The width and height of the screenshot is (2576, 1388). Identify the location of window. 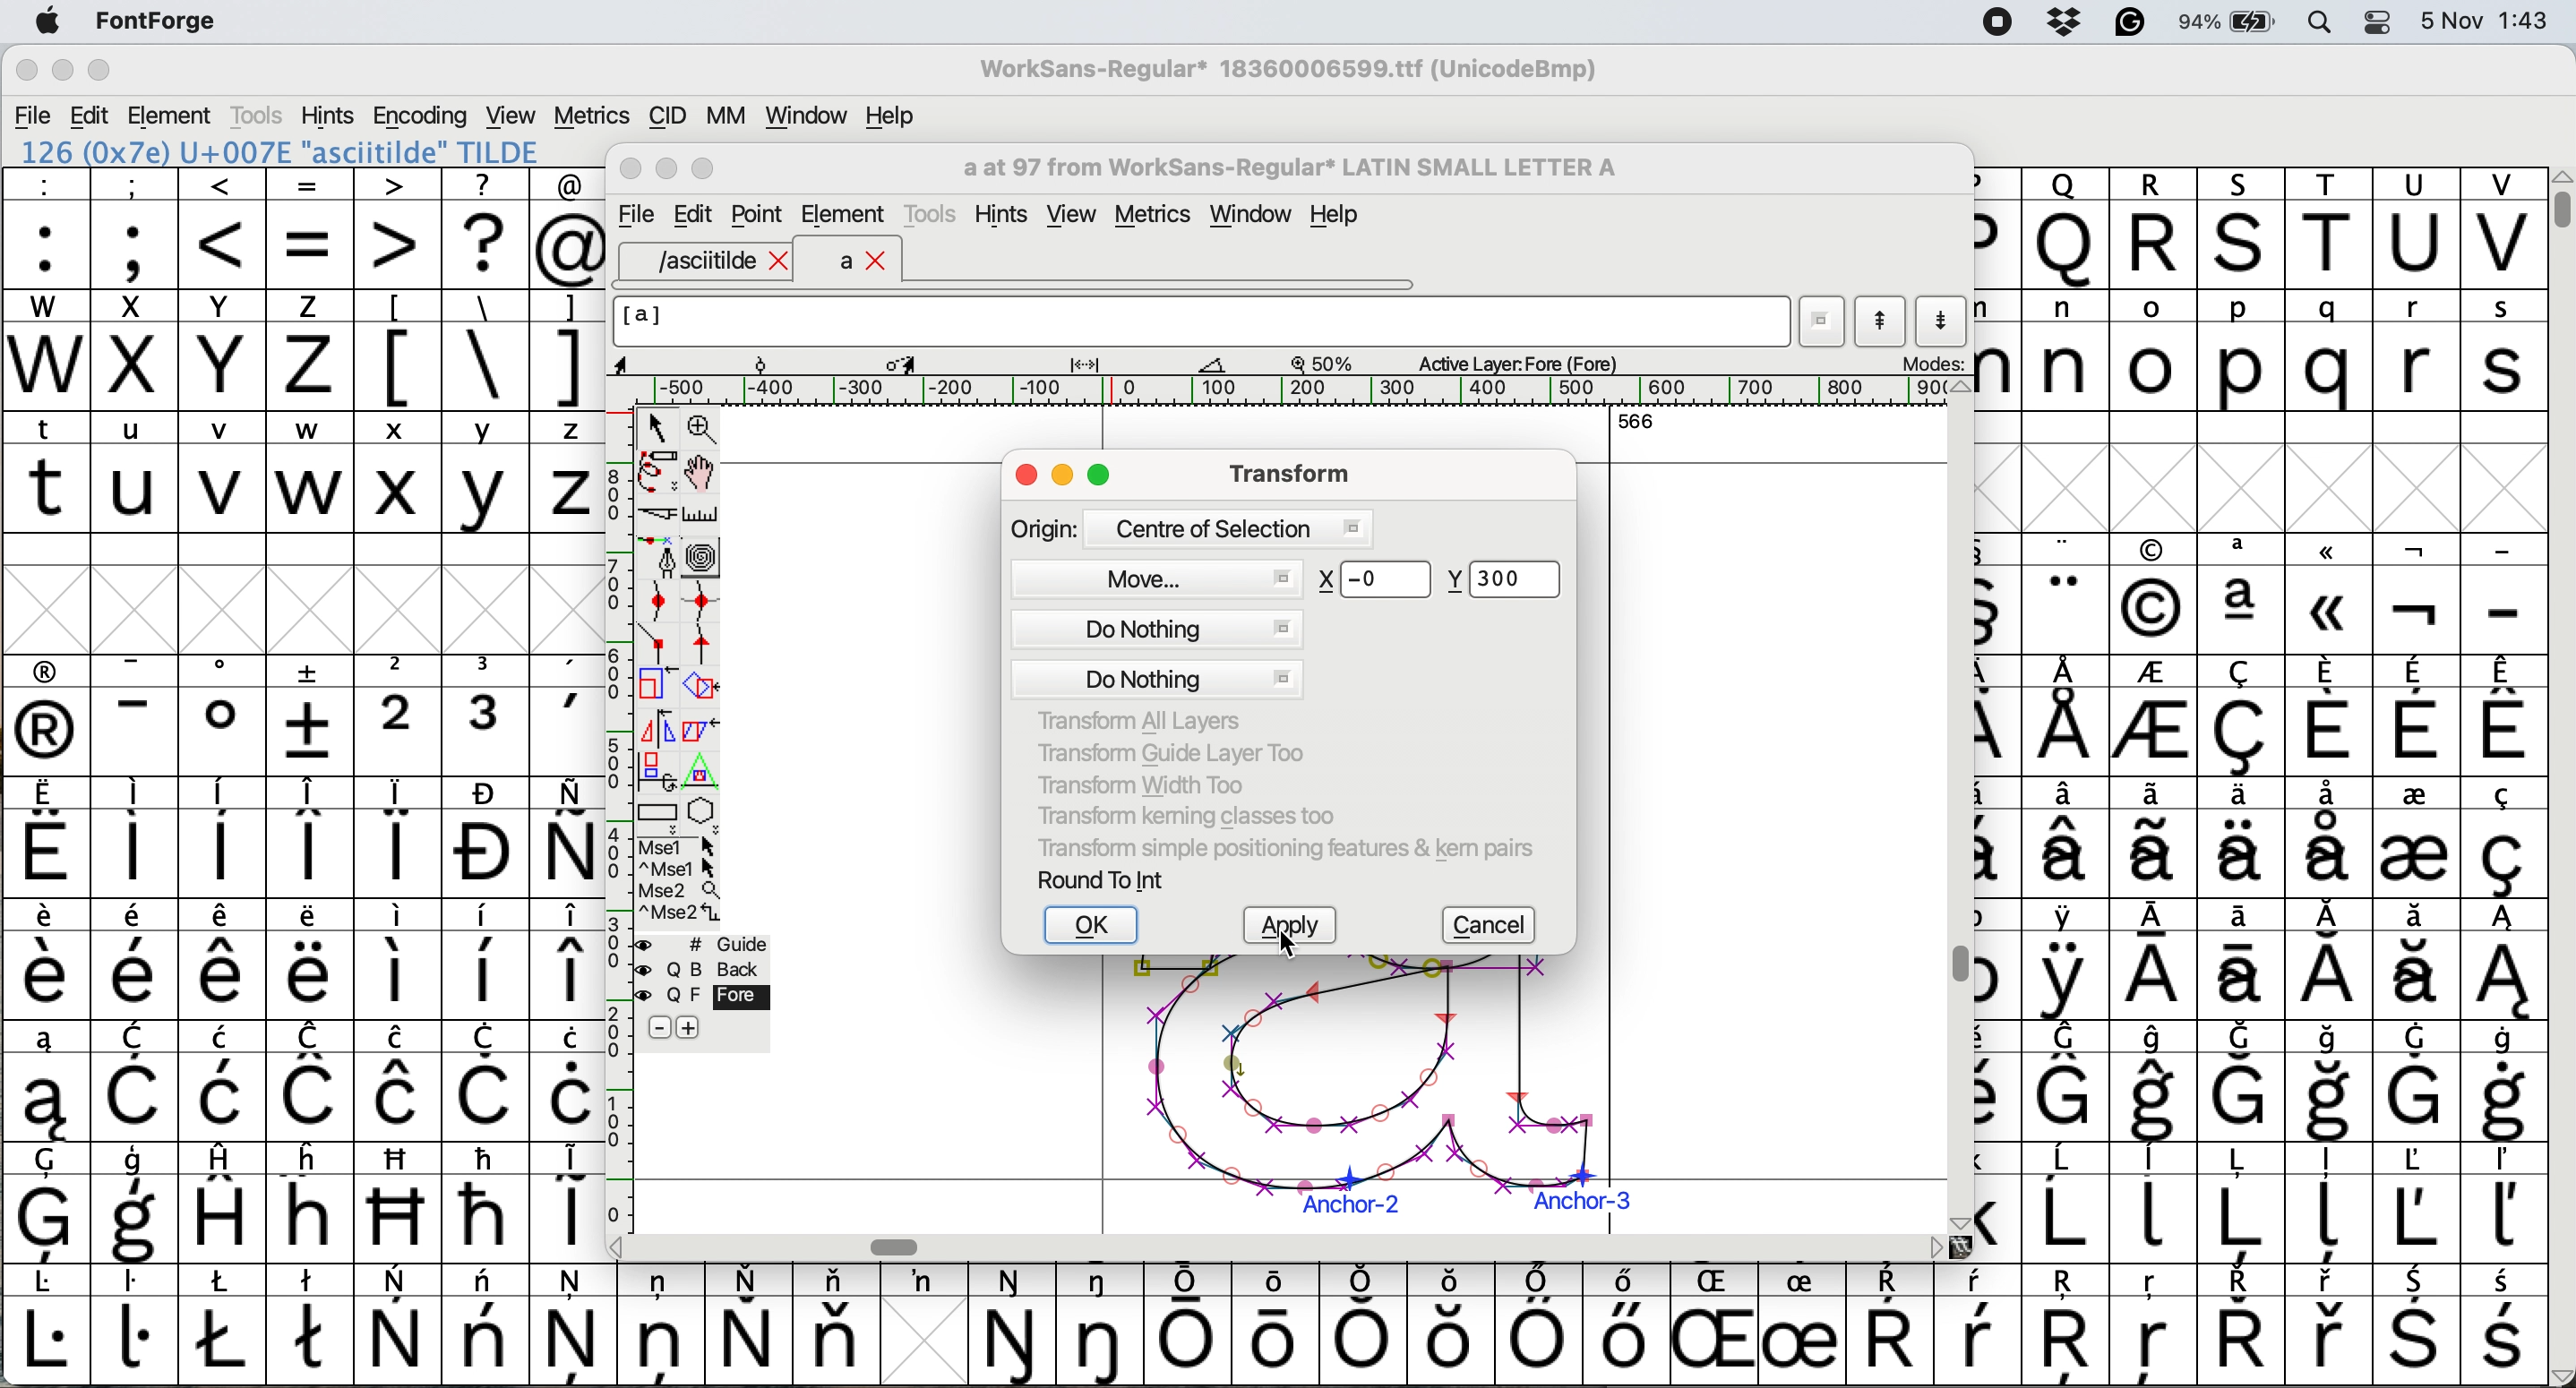
(1255, 216).